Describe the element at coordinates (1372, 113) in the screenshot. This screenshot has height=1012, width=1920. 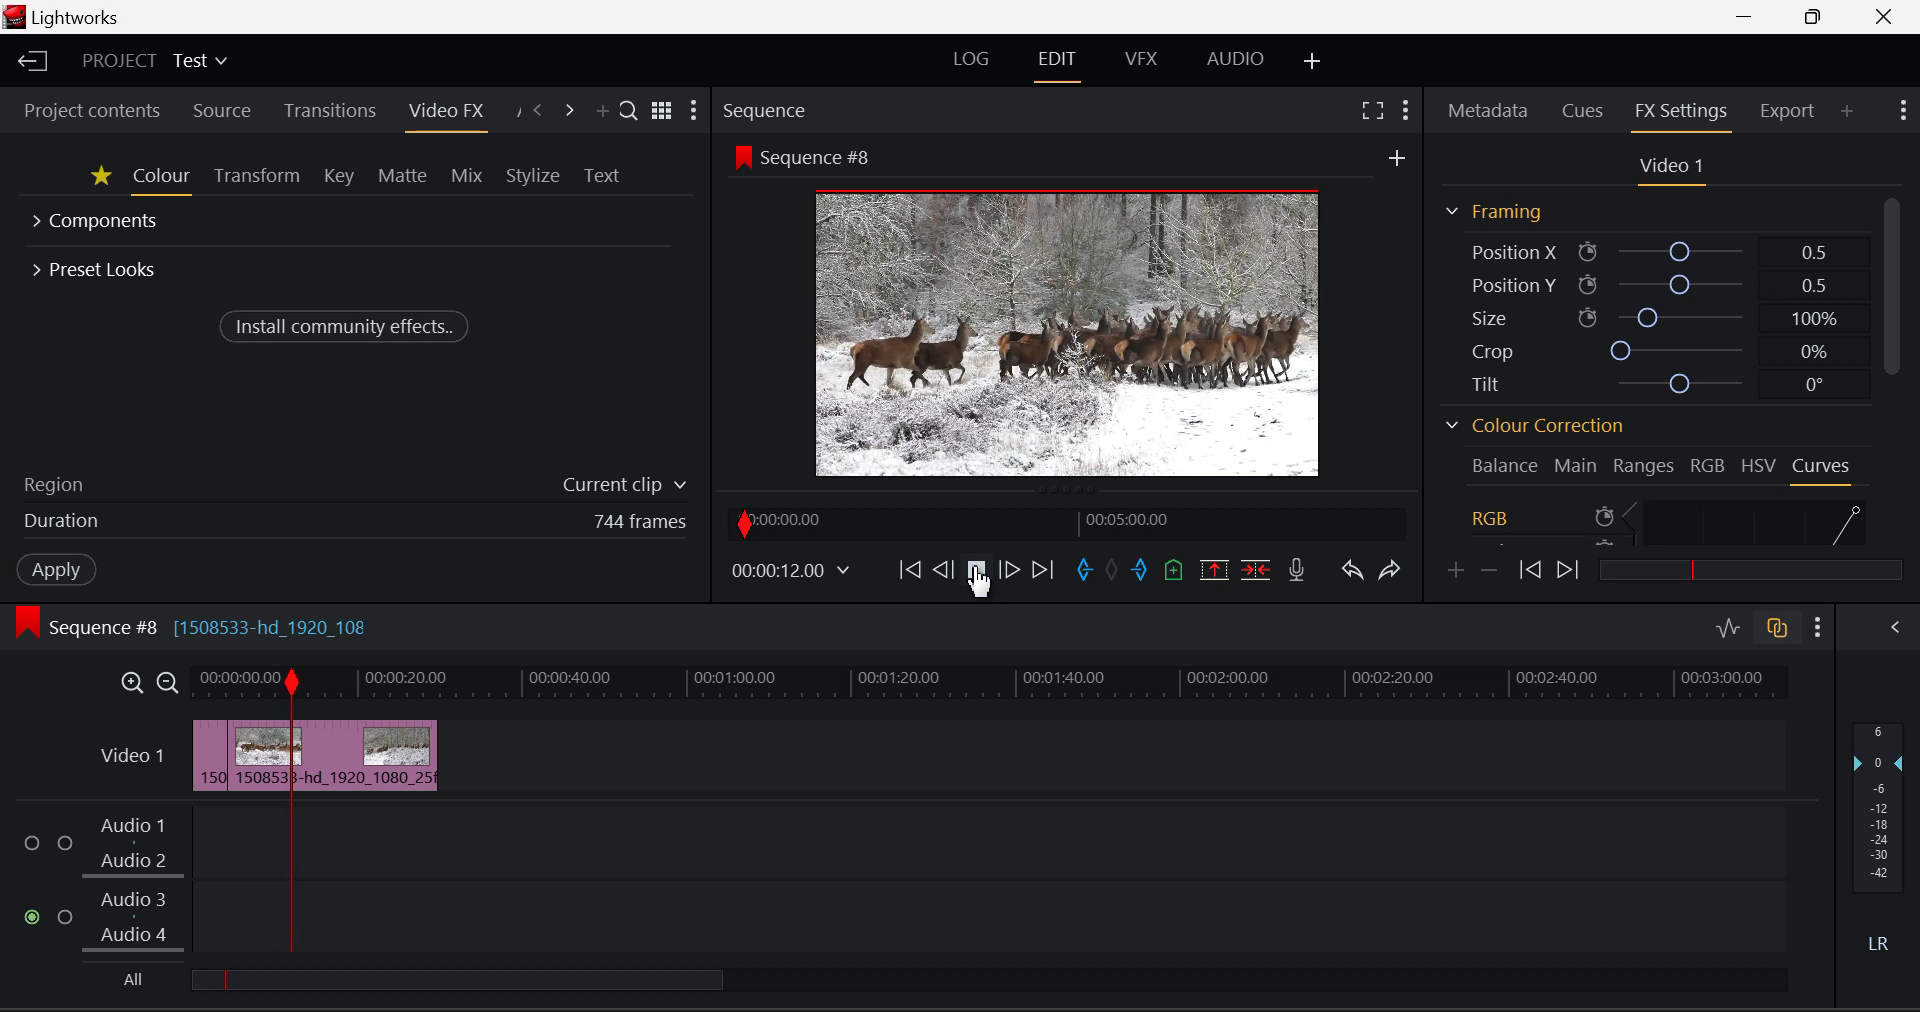
I see `Full Screen` at that location.